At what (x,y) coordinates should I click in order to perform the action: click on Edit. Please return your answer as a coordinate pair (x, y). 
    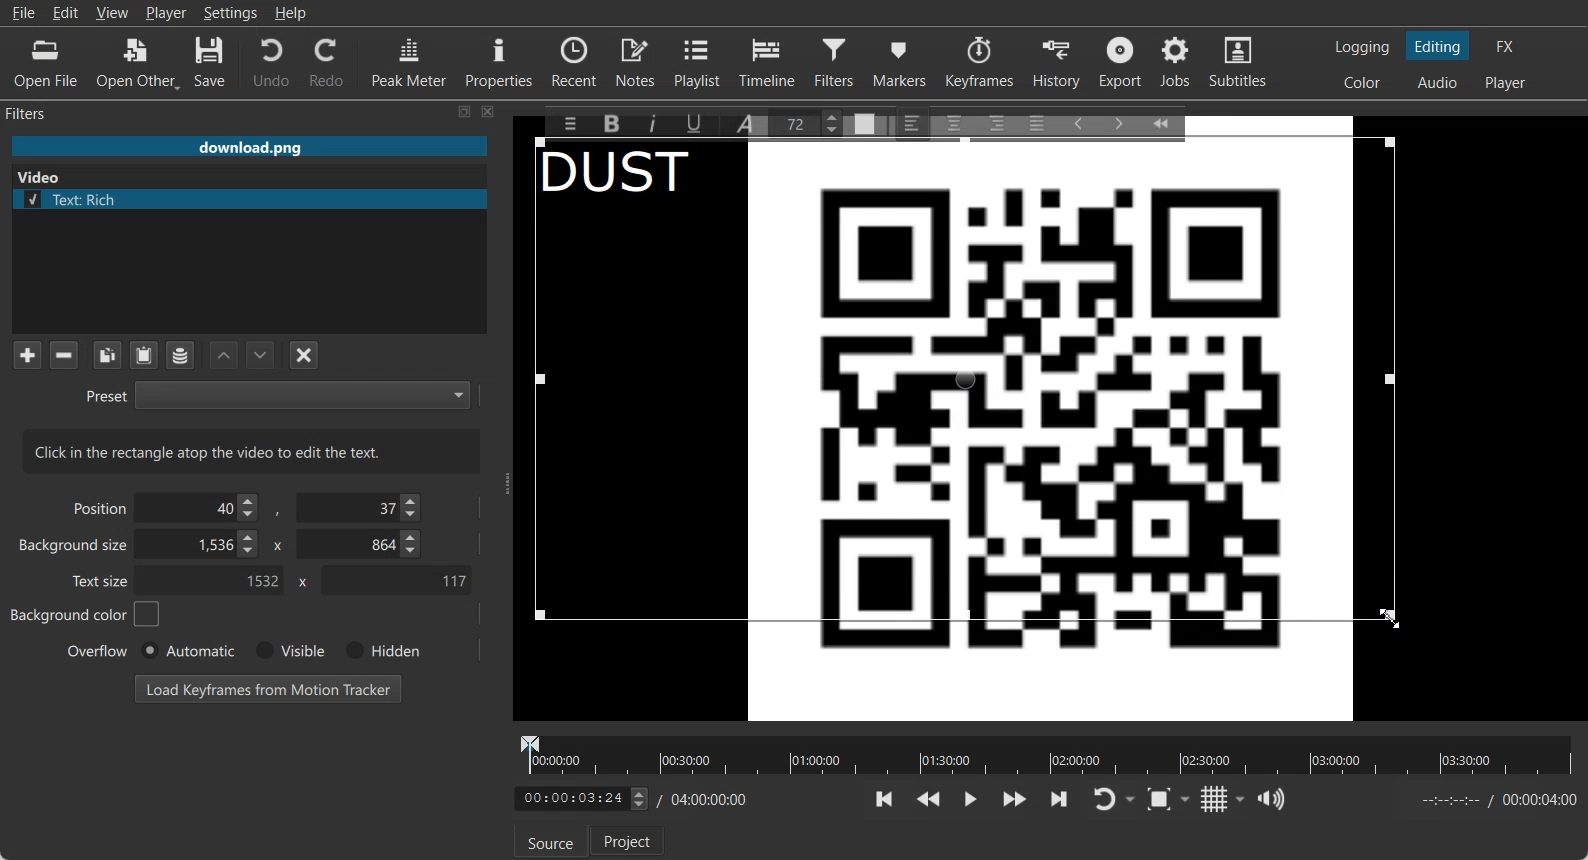
    Looking at the image, I should click on (66, 12).